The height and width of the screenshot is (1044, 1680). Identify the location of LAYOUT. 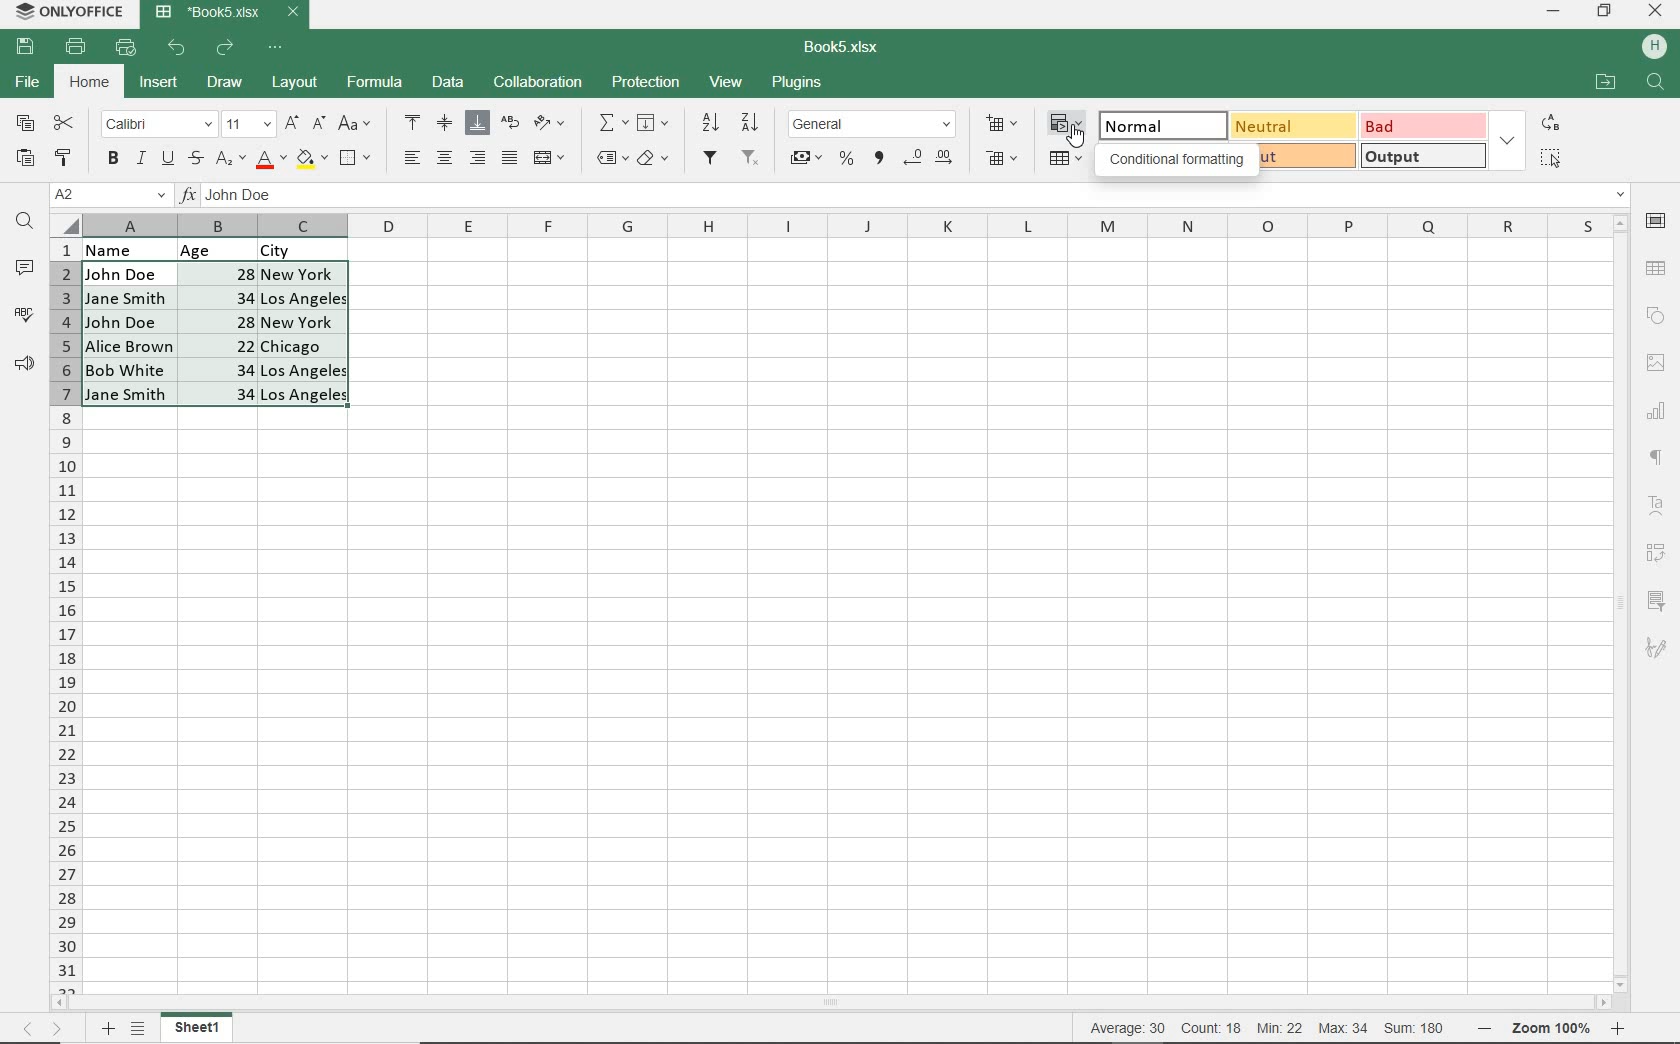
(292, 84).